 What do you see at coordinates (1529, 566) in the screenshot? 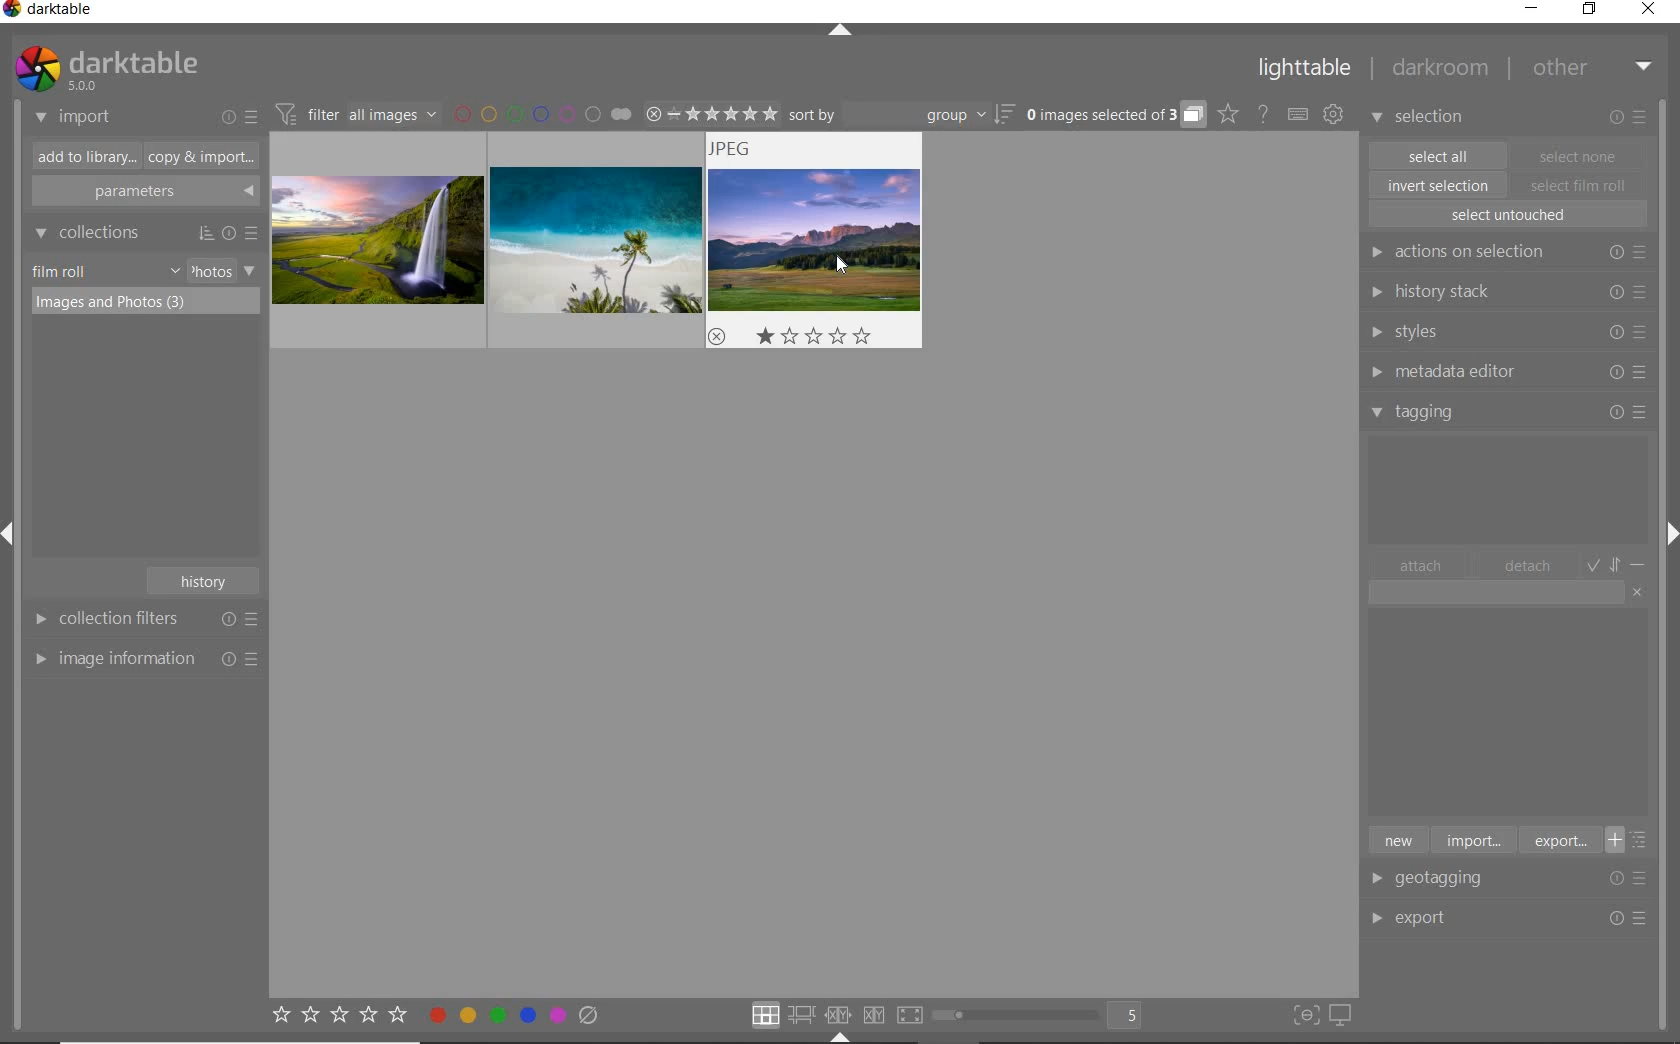
I see `detach` at bounding box center [1529, 566].